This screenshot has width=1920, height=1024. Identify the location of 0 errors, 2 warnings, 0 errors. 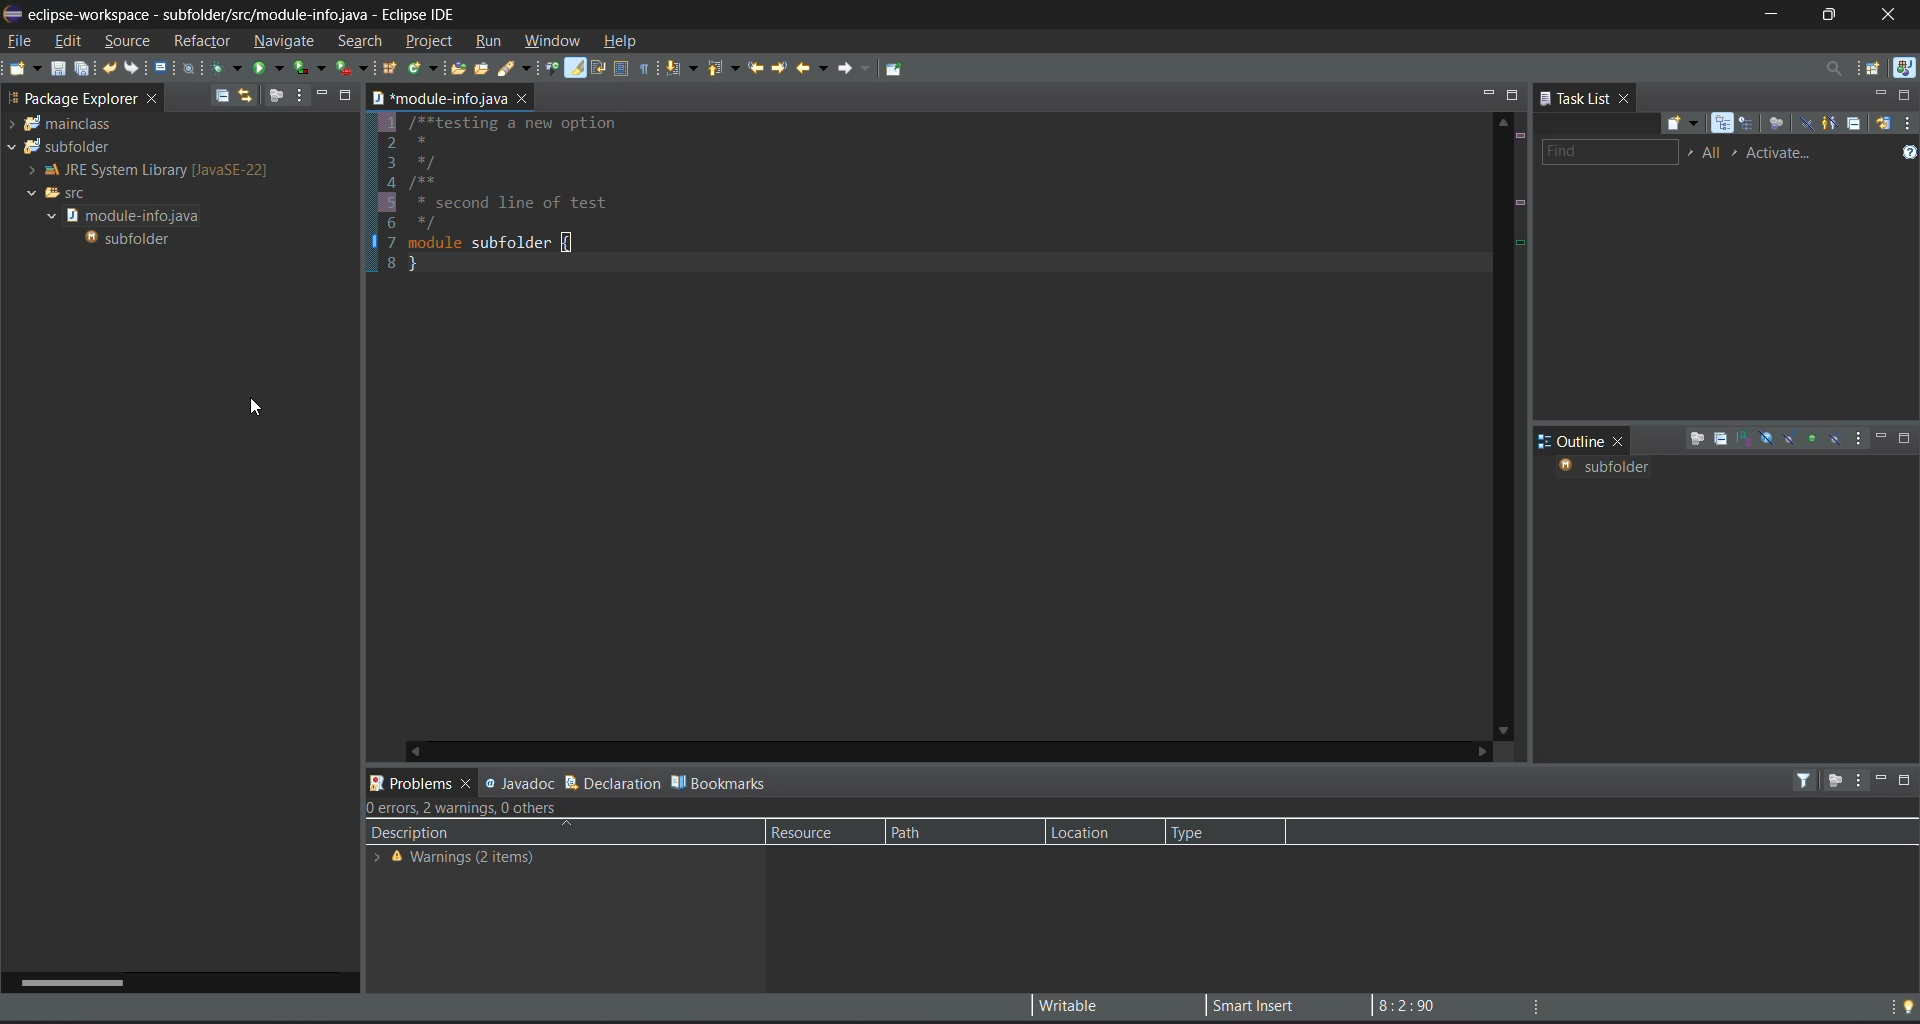
(461, 807).